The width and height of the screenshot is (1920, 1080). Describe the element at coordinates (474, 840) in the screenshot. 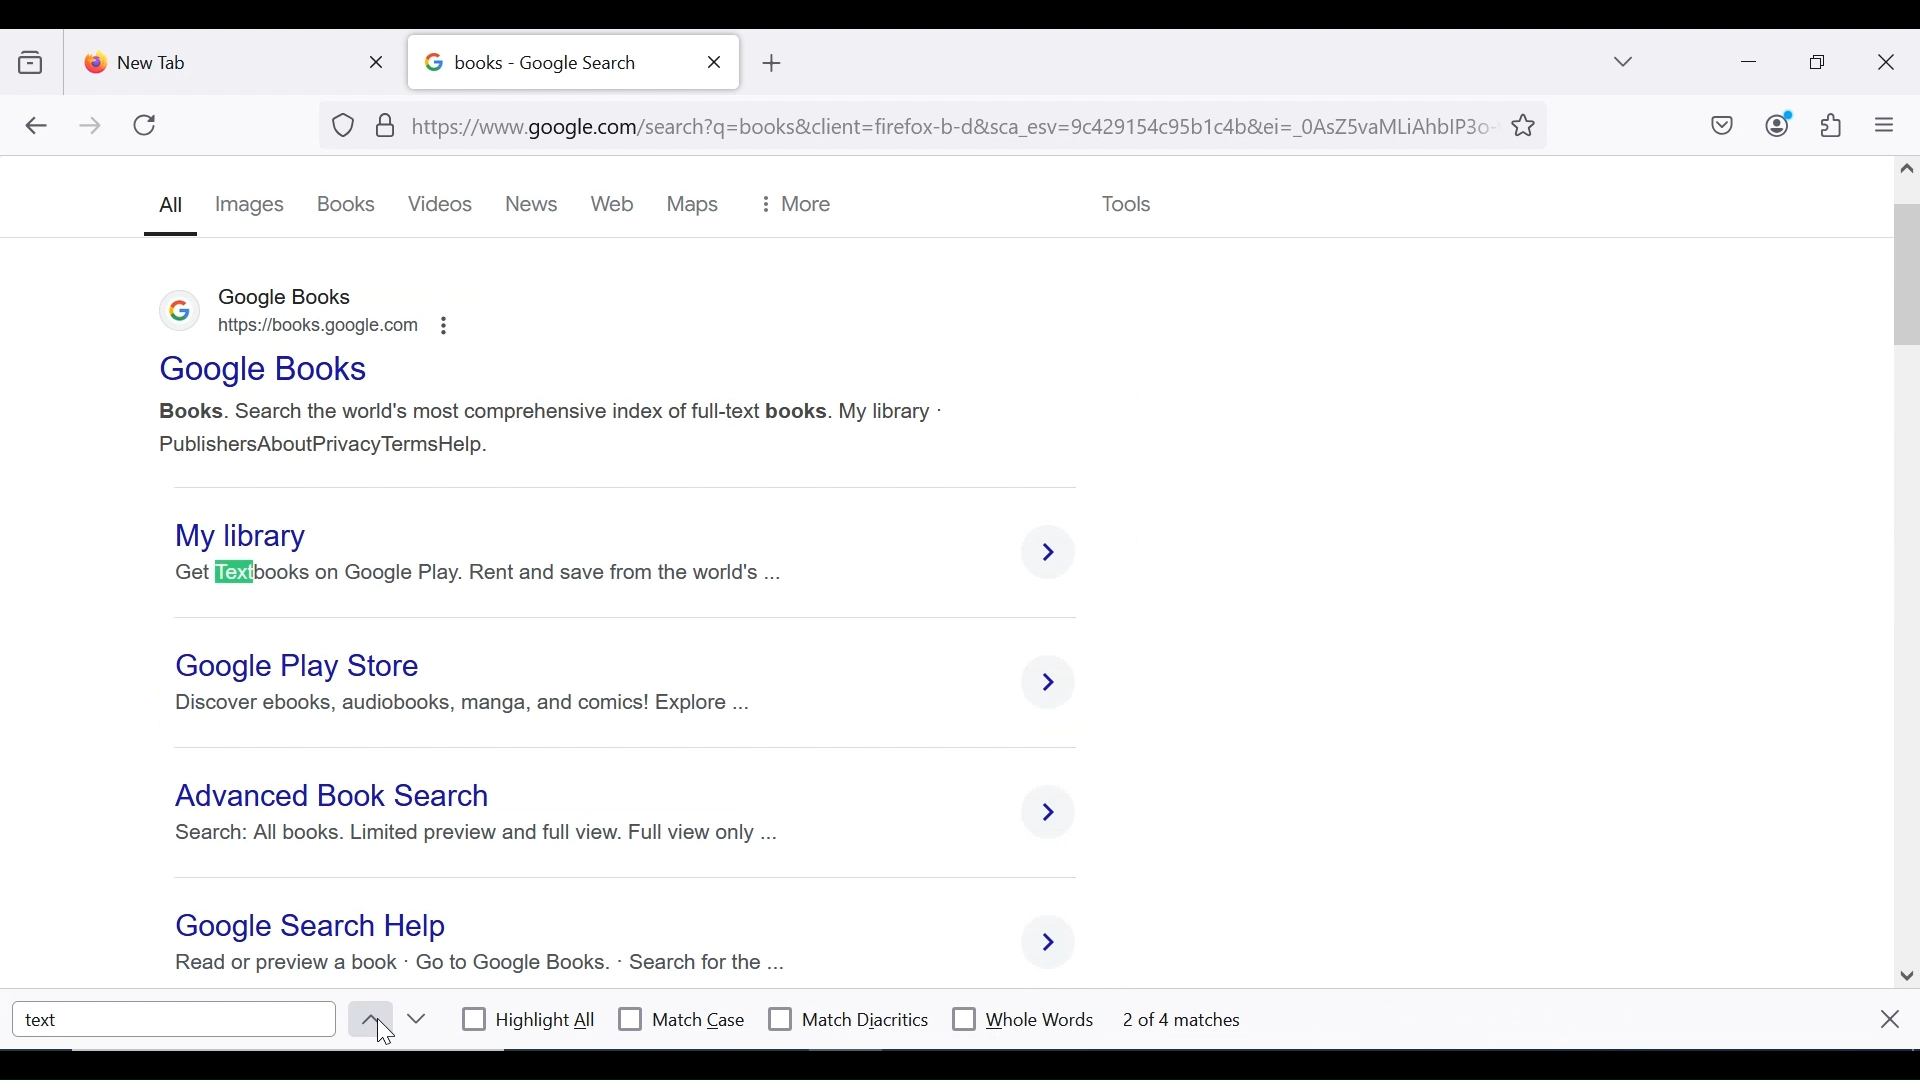

I see `search: all books. limited preview and full view. Full view only ...` at that location.